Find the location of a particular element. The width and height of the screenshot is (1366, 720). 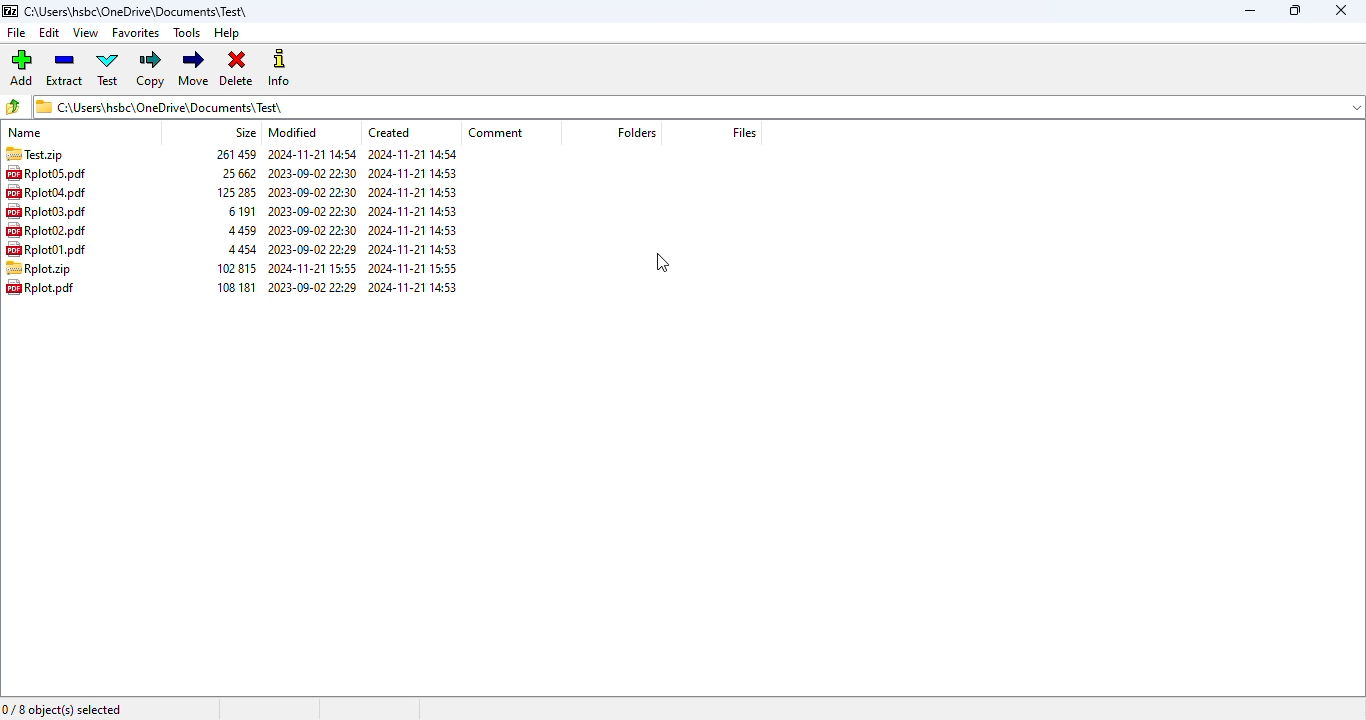

folder name is located at coordinates (139, 11).